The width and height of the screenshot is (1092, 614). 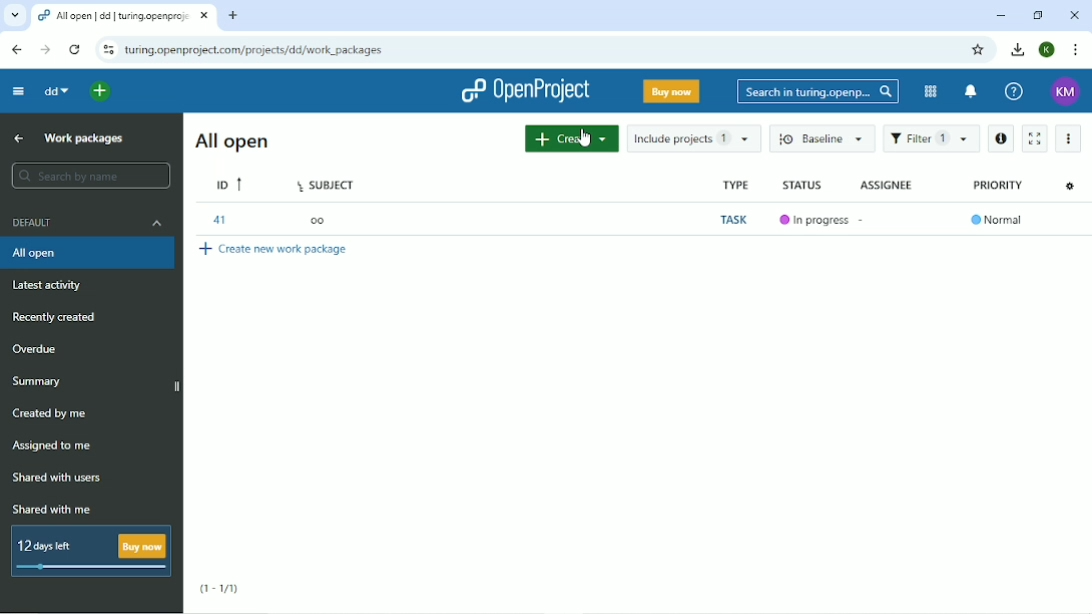 I want to click on Open details view, so click(x=1000, y=139).